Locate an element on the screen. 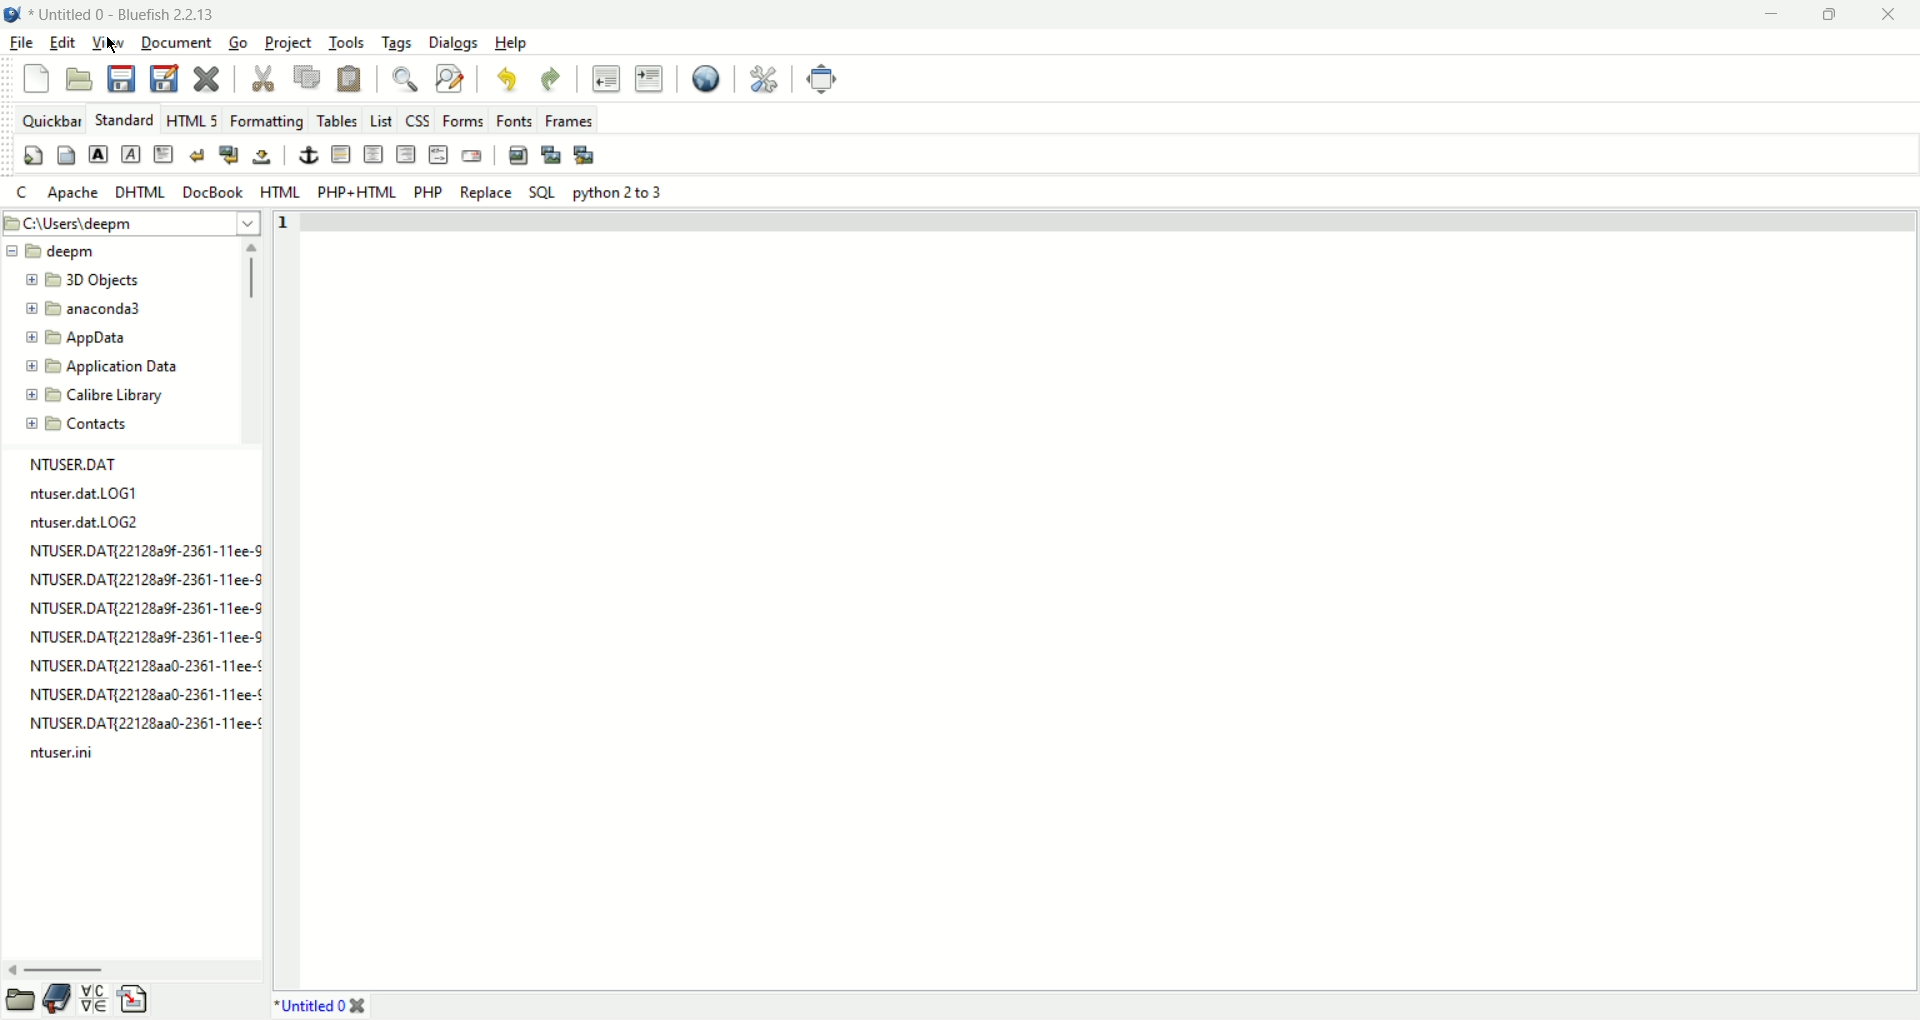  undo is located at coordinates (509, 81).